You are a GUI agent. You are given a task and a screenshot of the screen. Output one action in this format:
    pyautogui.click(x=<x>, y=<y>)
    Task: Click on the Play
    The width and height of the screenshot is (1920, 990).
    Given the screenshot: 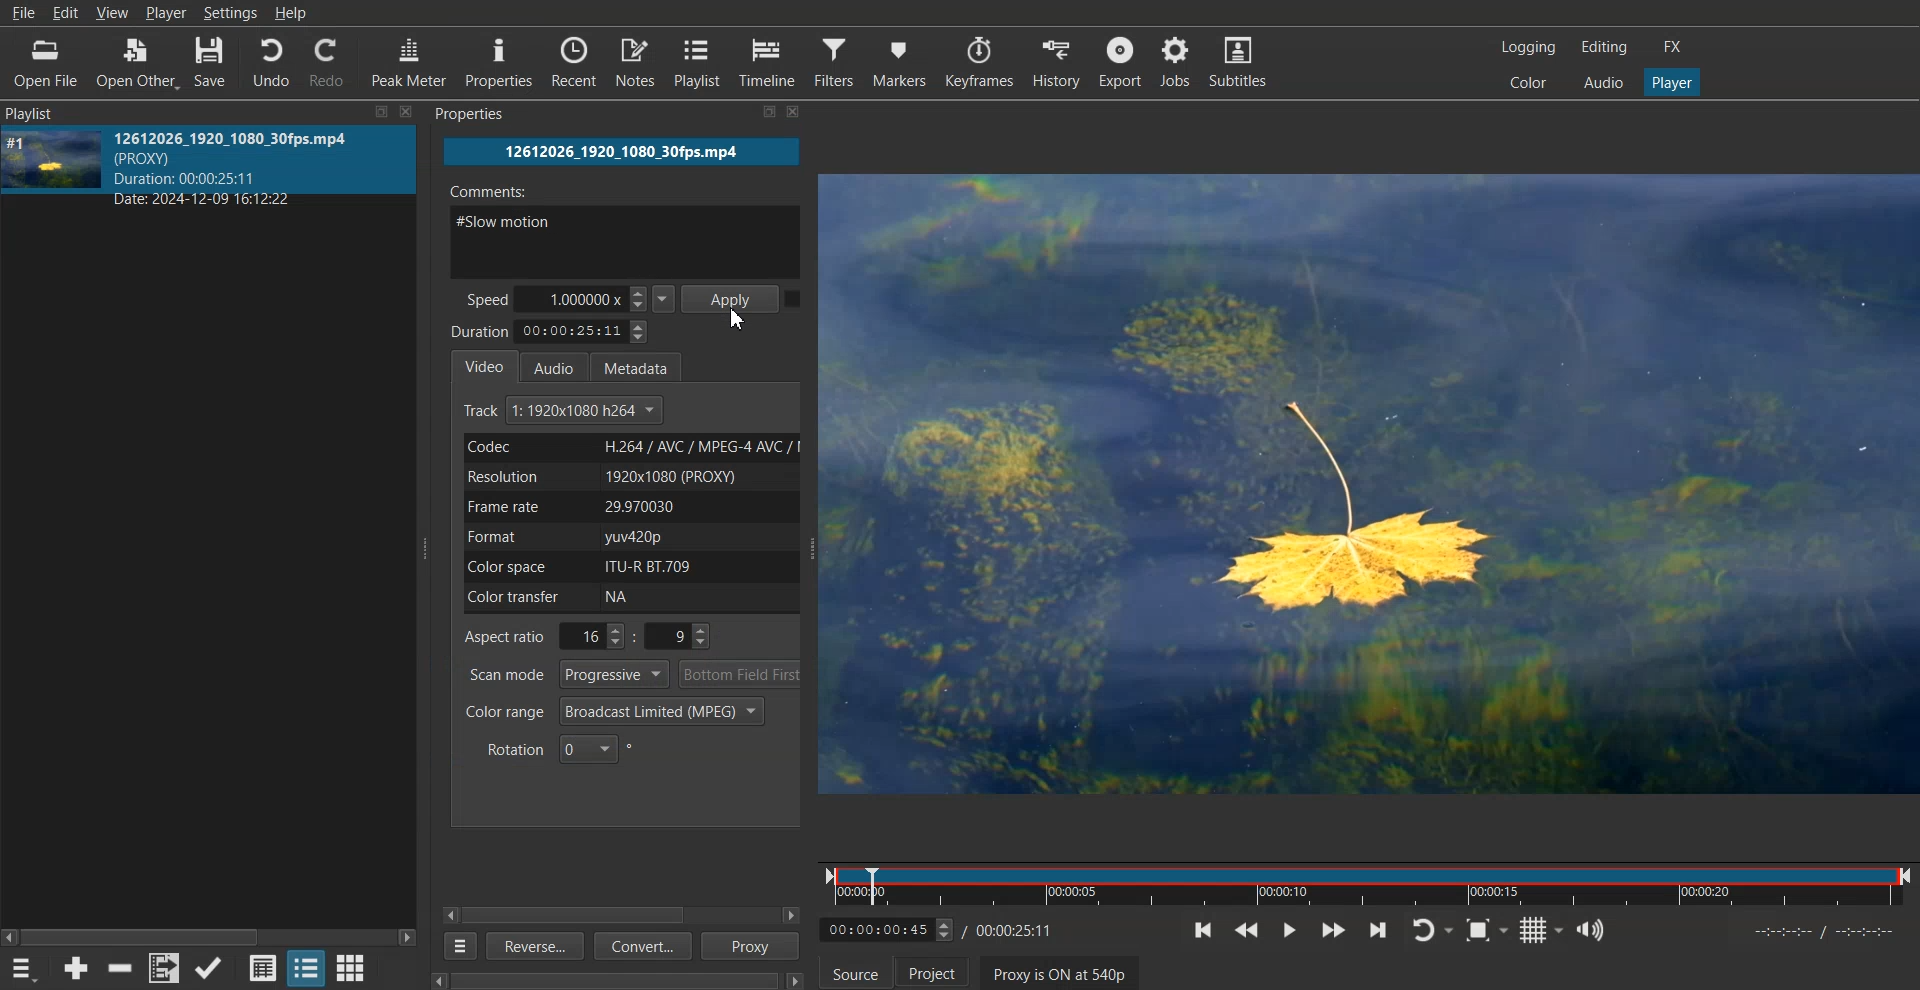 What is the action you would take?
    pyautogui.click(x=1288, y=929)
    